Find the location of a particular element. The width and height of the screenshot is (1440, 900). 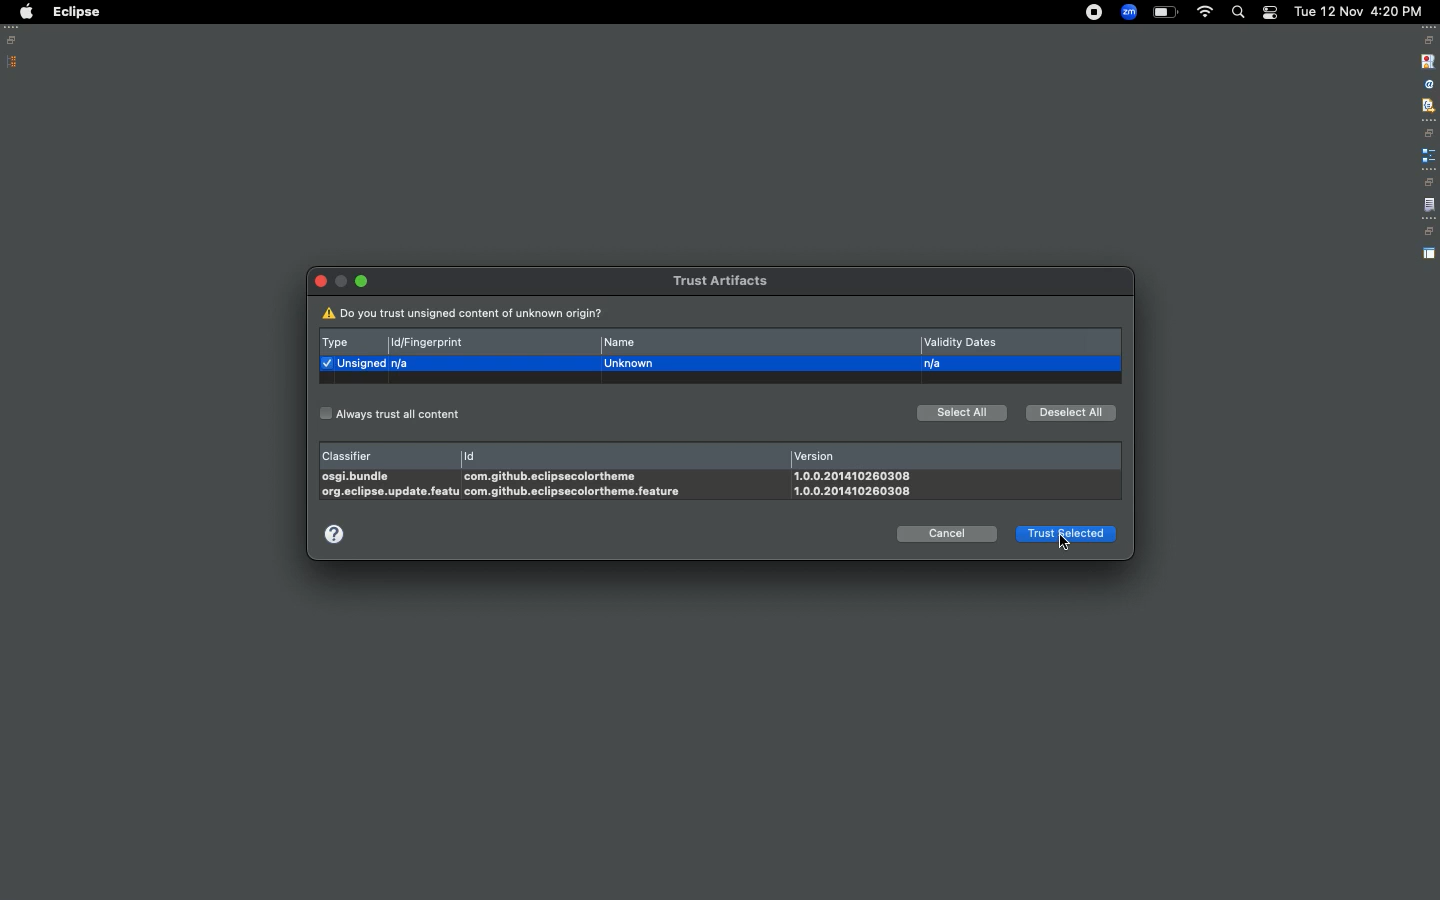

Do you trust unassigned content of unknown origin? is located at coordinates (468, 314).